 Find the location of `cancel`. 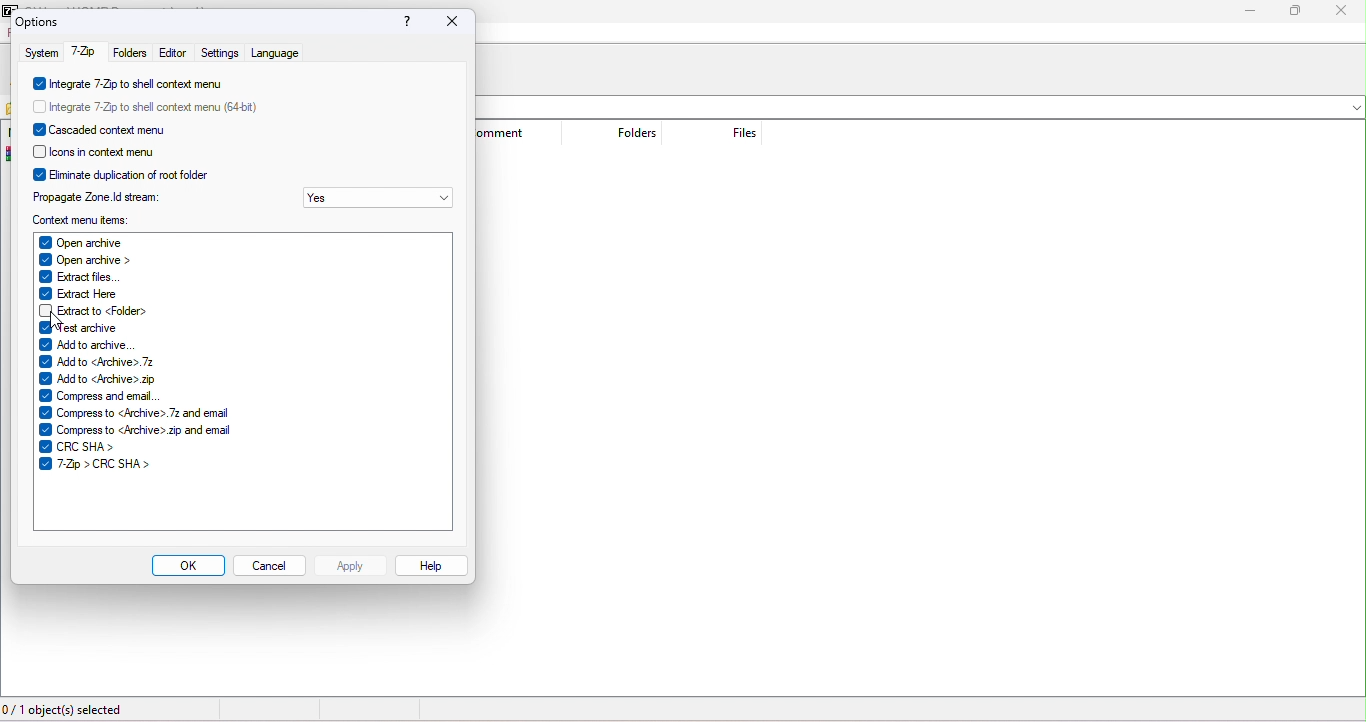

cancel is located at coordinates (269, 567).